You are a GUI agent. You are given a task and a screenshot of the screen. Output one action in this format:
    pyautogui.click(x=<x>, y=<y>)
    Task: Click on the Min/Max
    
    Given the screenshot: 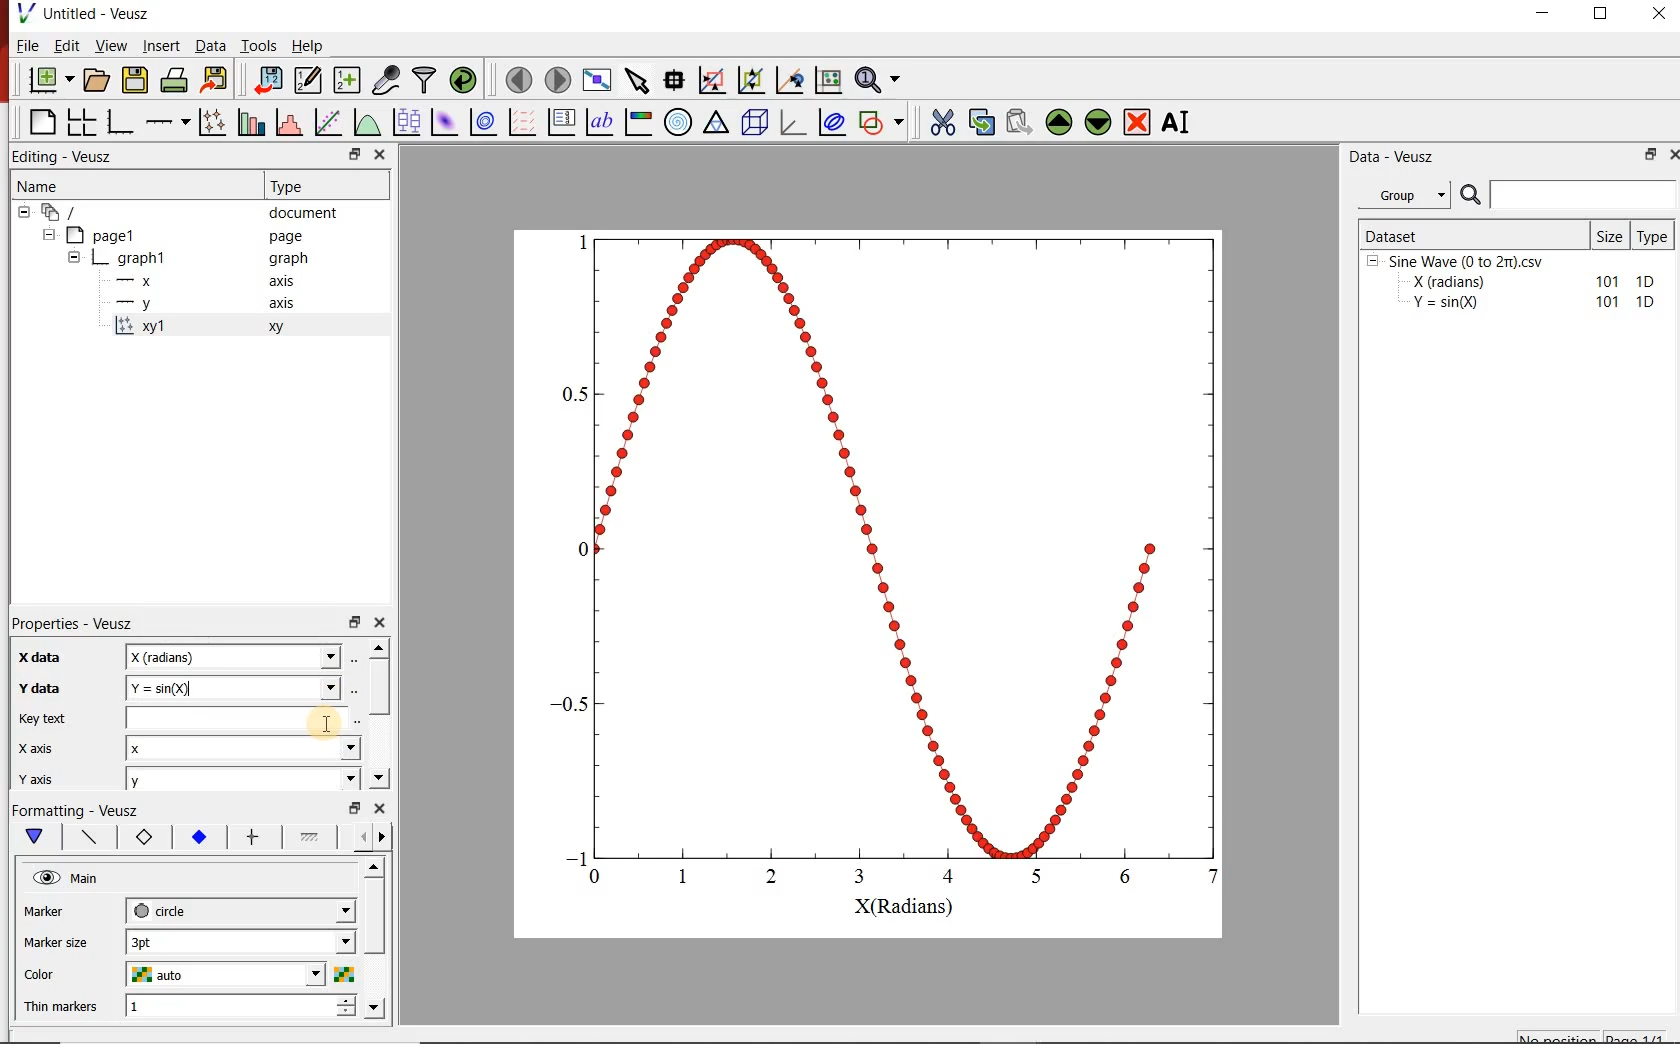 What is the action you would take?
    pyautogui.click(x=1647, y=156)
    